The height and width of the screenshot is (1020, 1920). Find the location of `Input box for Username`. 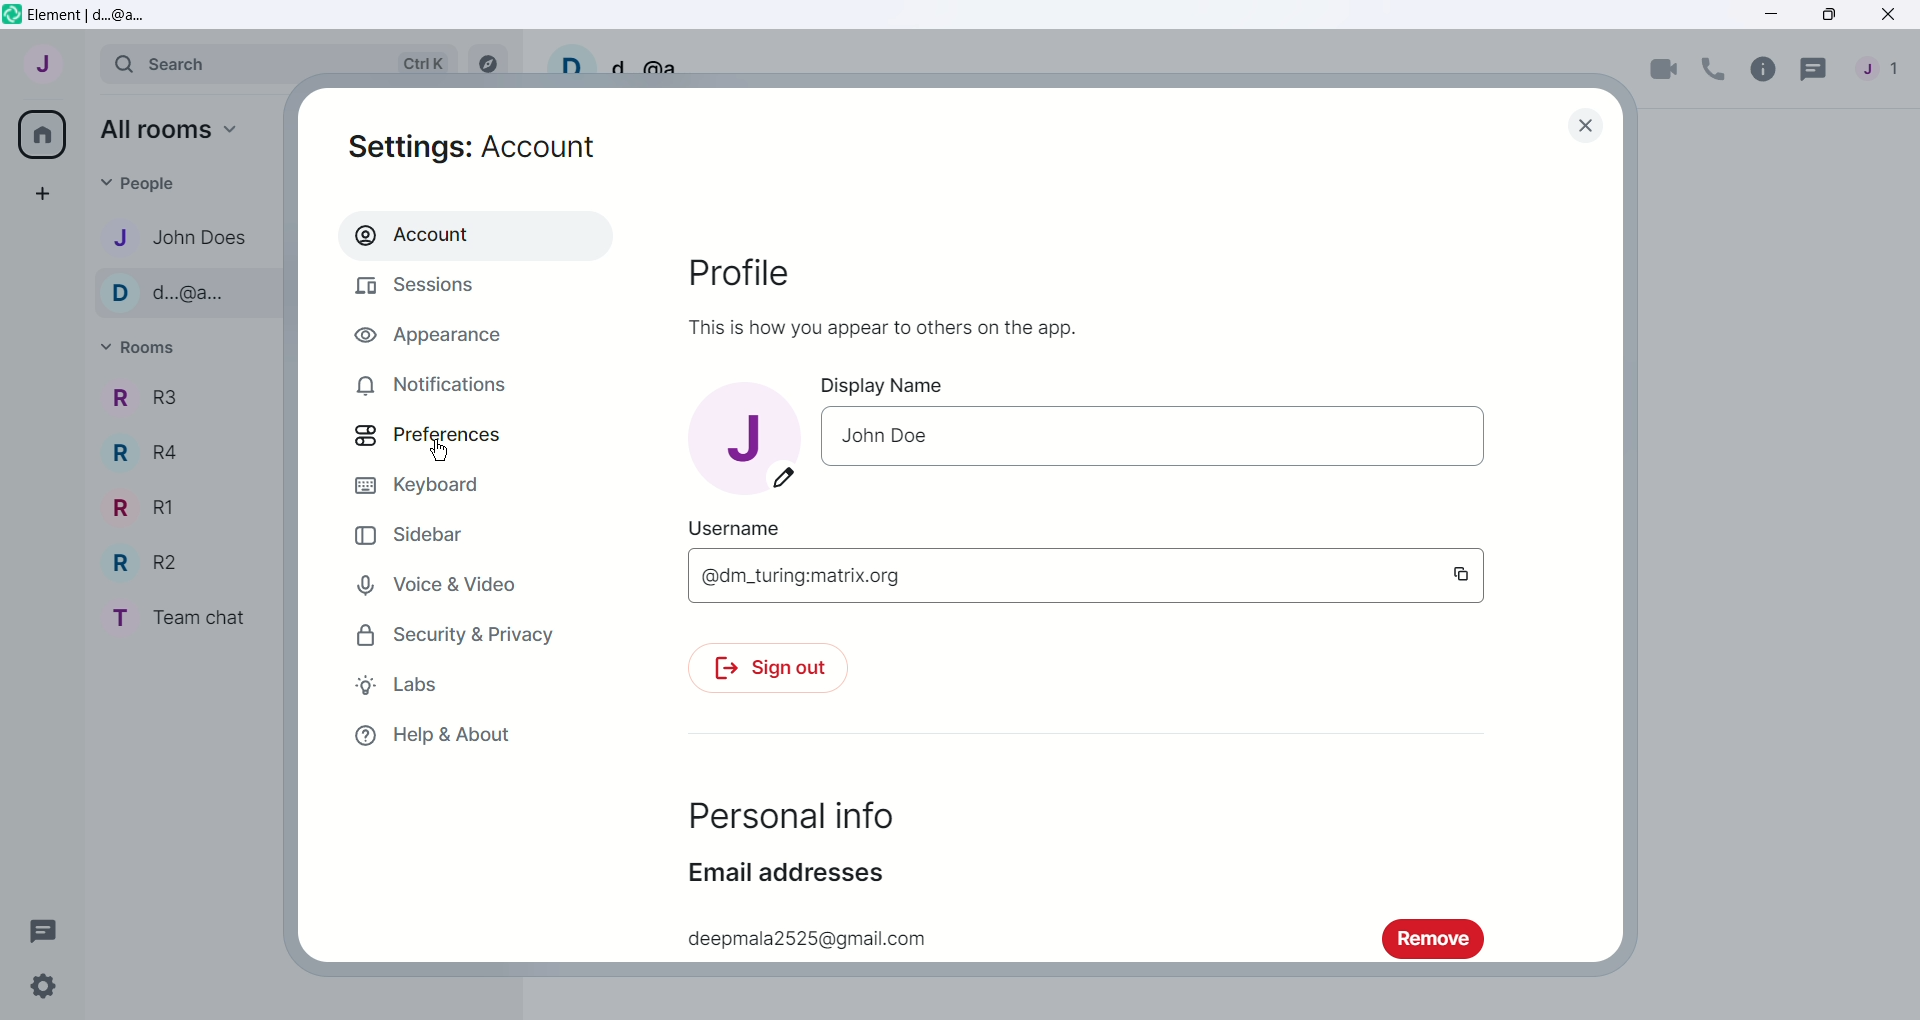

Input box for Username is located at coordinates (1176, 576).